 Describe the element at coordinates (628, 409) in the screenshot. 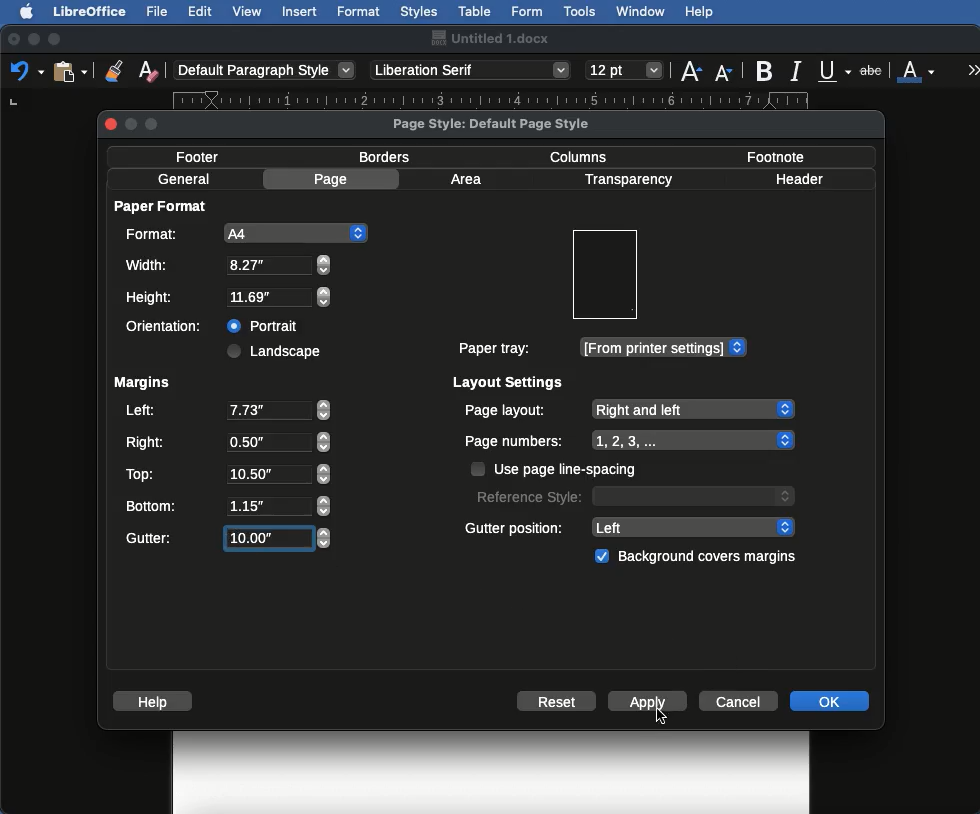

I see `Page layout` at that location.